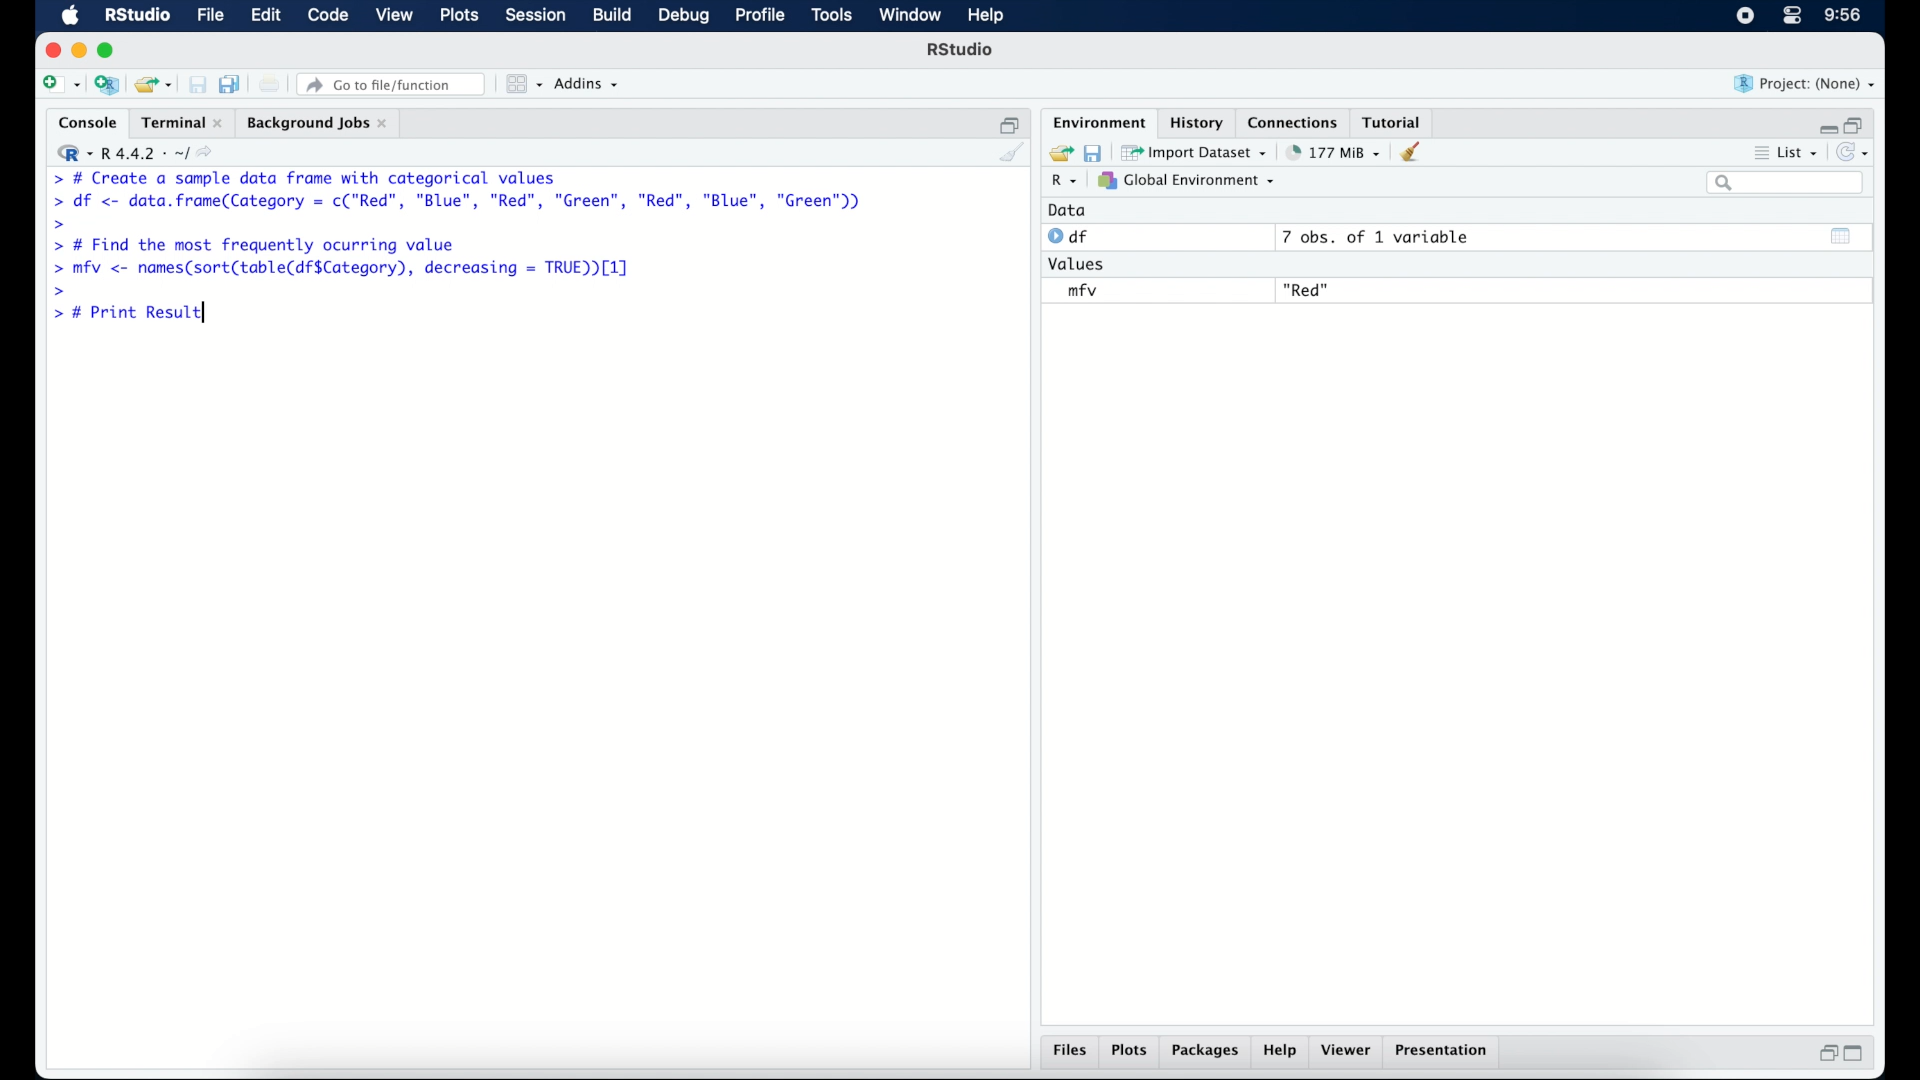  What do you see at coordinates (270, 84) in the screenshot?
I see `print` at bounding box center [270, 84].